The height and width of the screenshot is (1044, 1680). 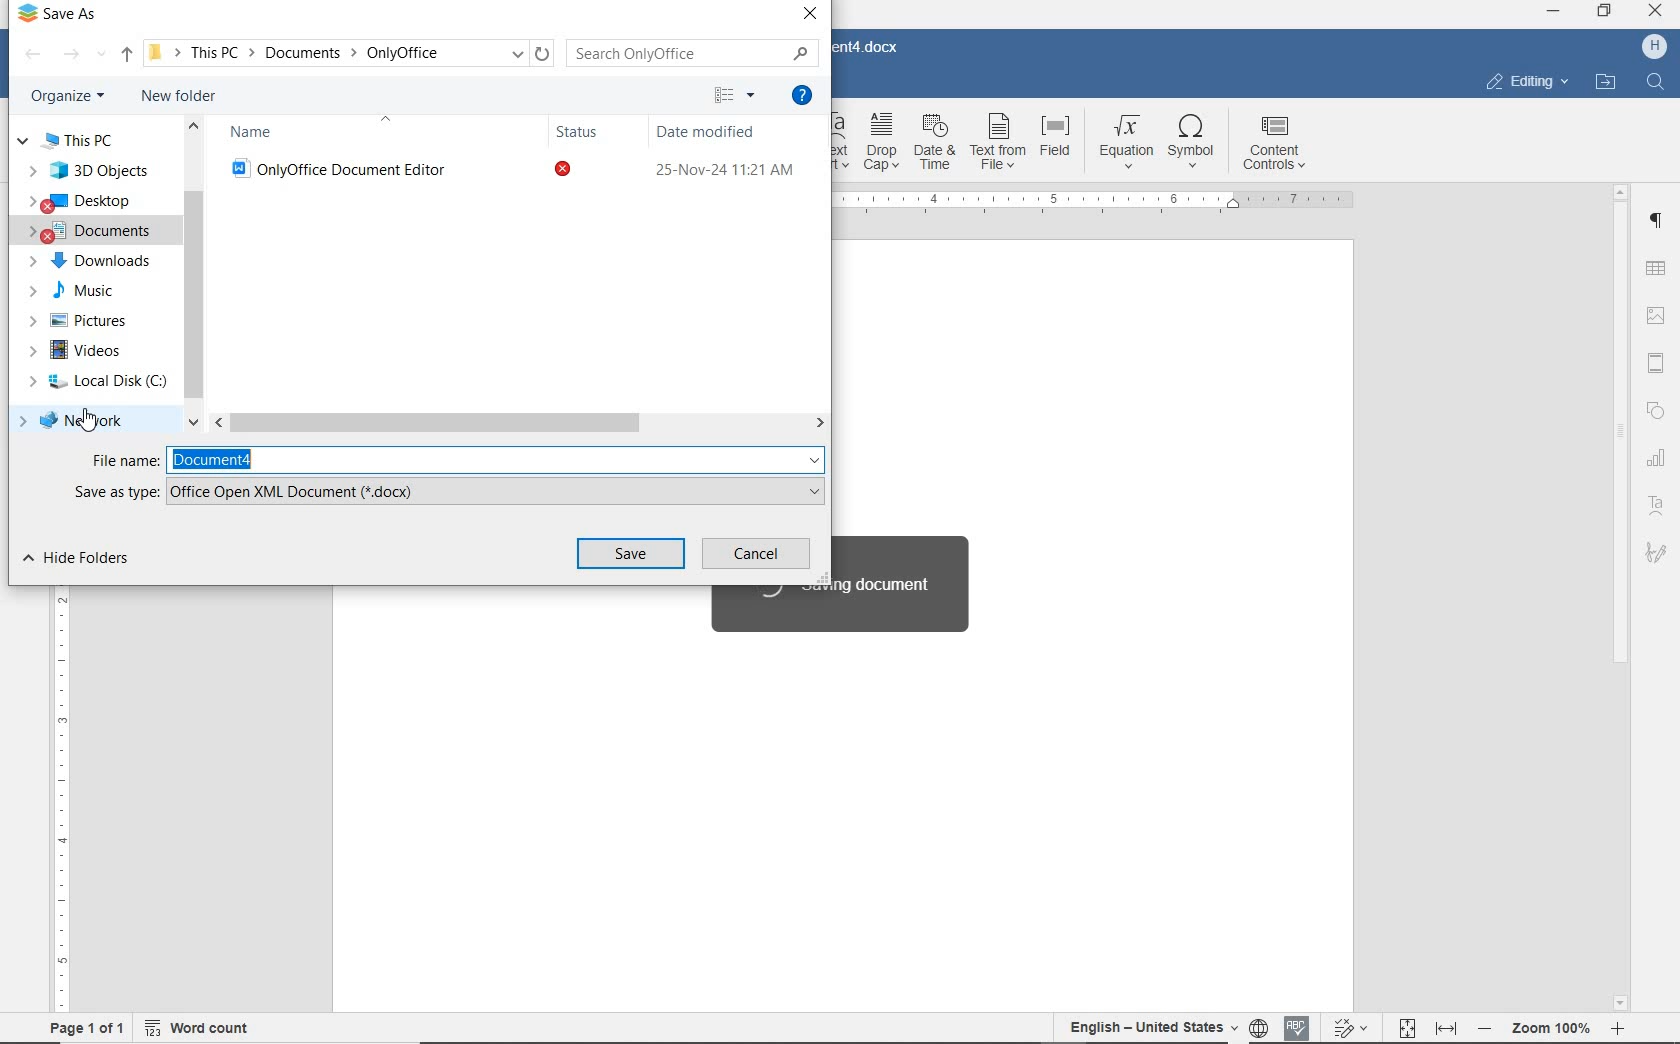 I want to click on CLOSE, so click(x=1656, y=11).